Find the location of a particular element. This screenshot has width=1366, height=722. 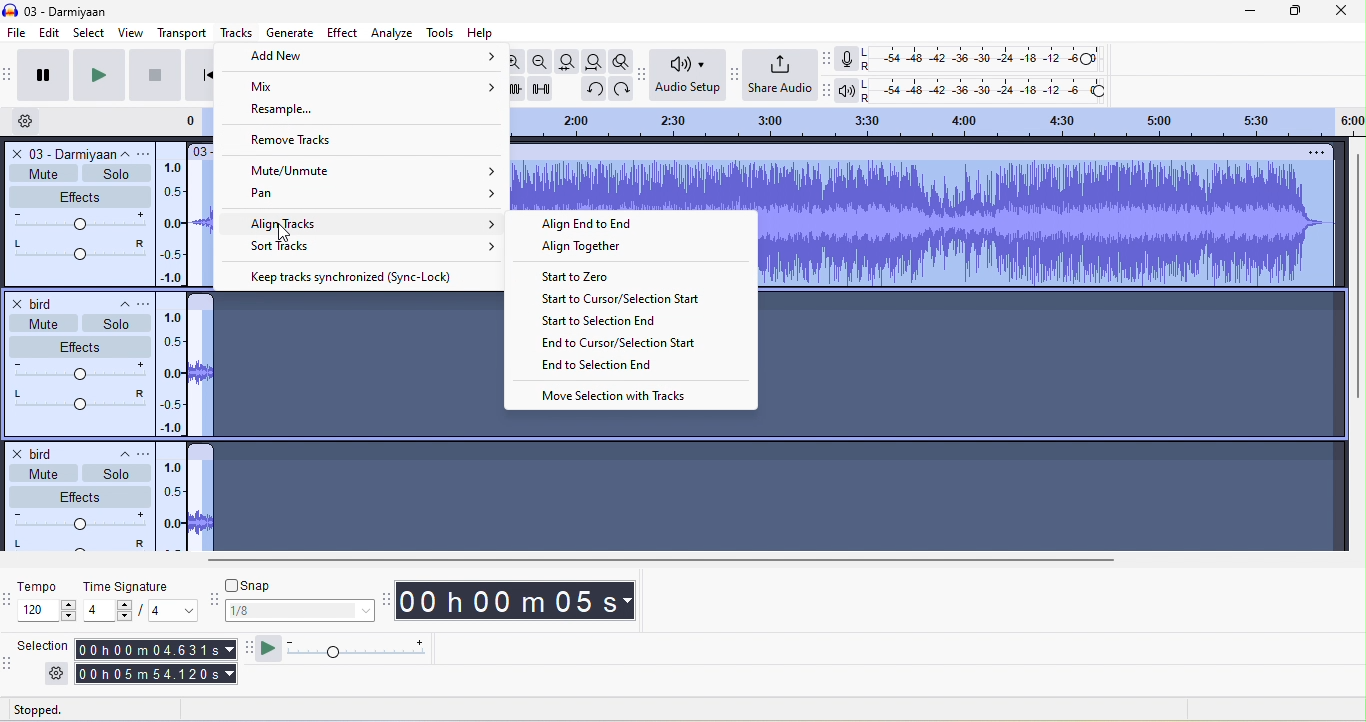

audacity selection toolbar is located at coordinates (9, 668).